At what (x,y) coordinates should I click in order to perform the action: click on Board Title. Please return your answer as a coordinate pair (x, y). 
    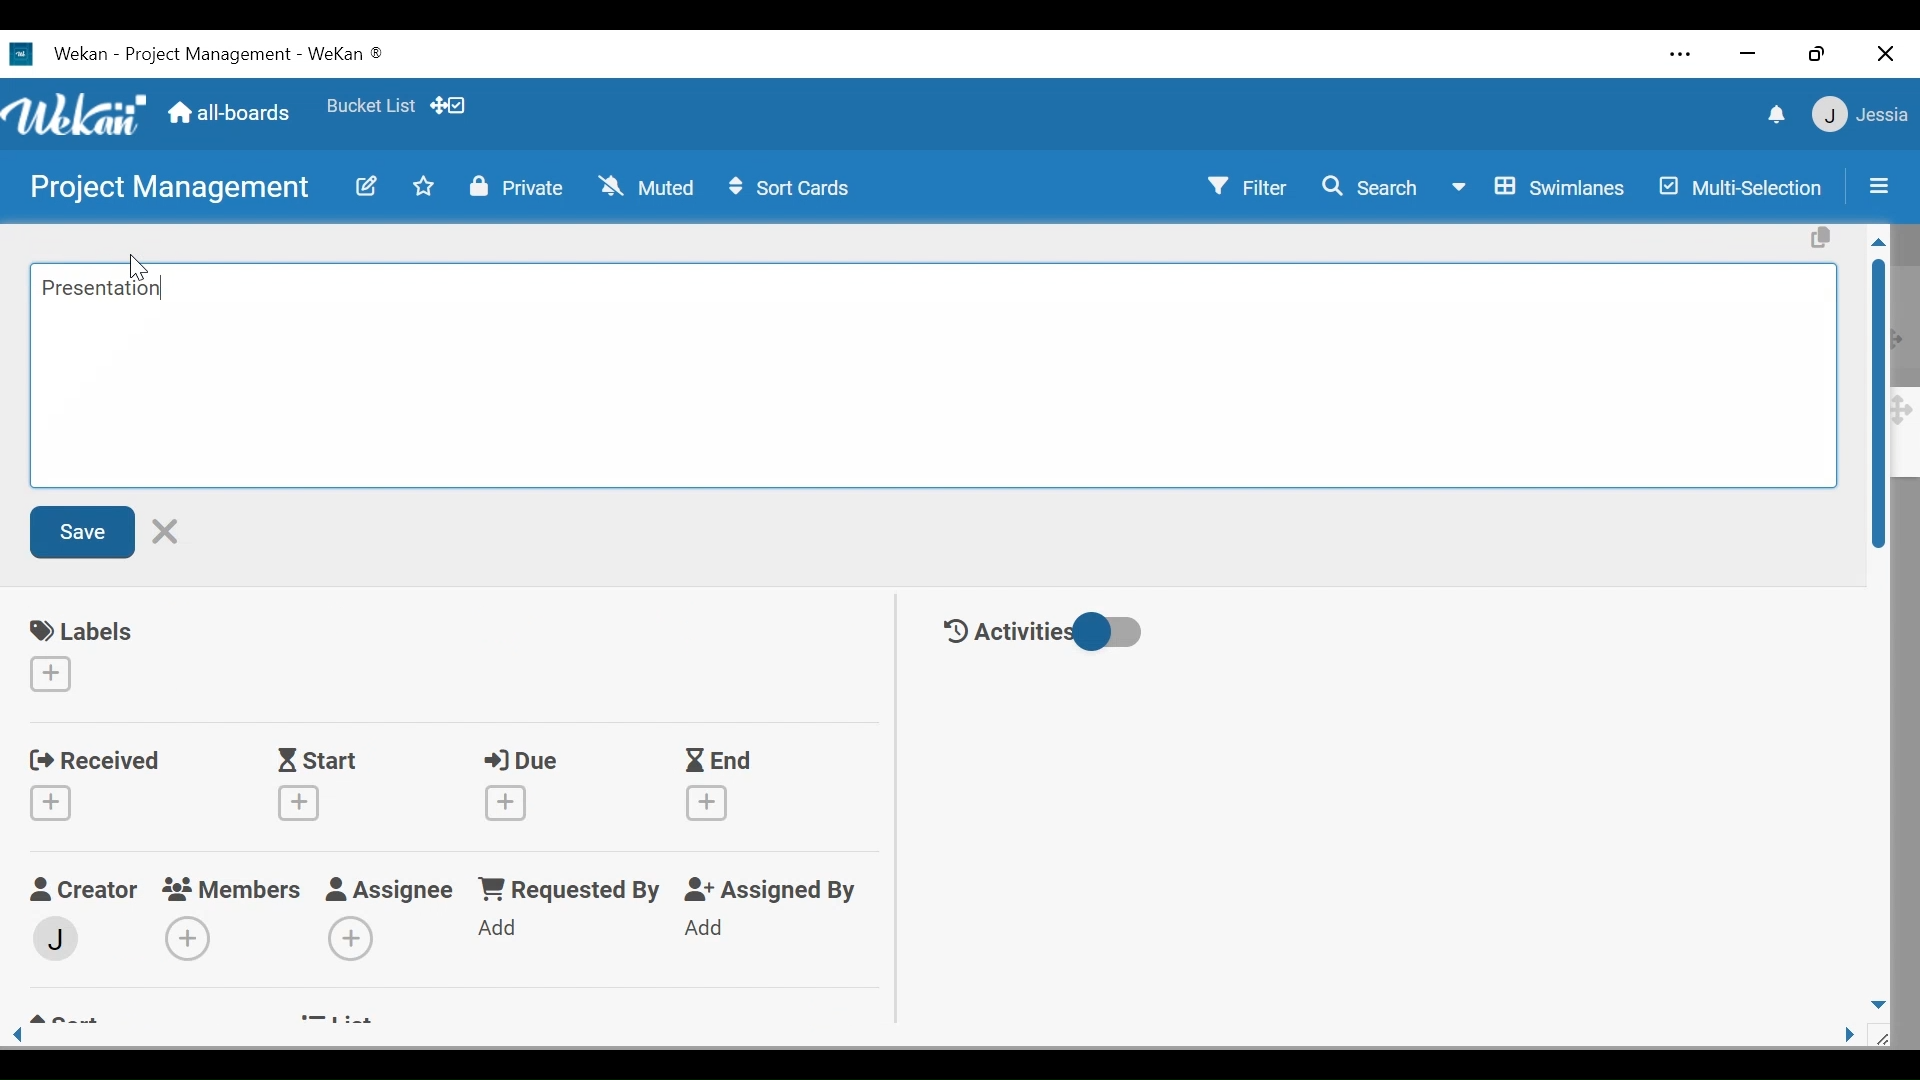
    Looking at the image, I should click on (207, 54).